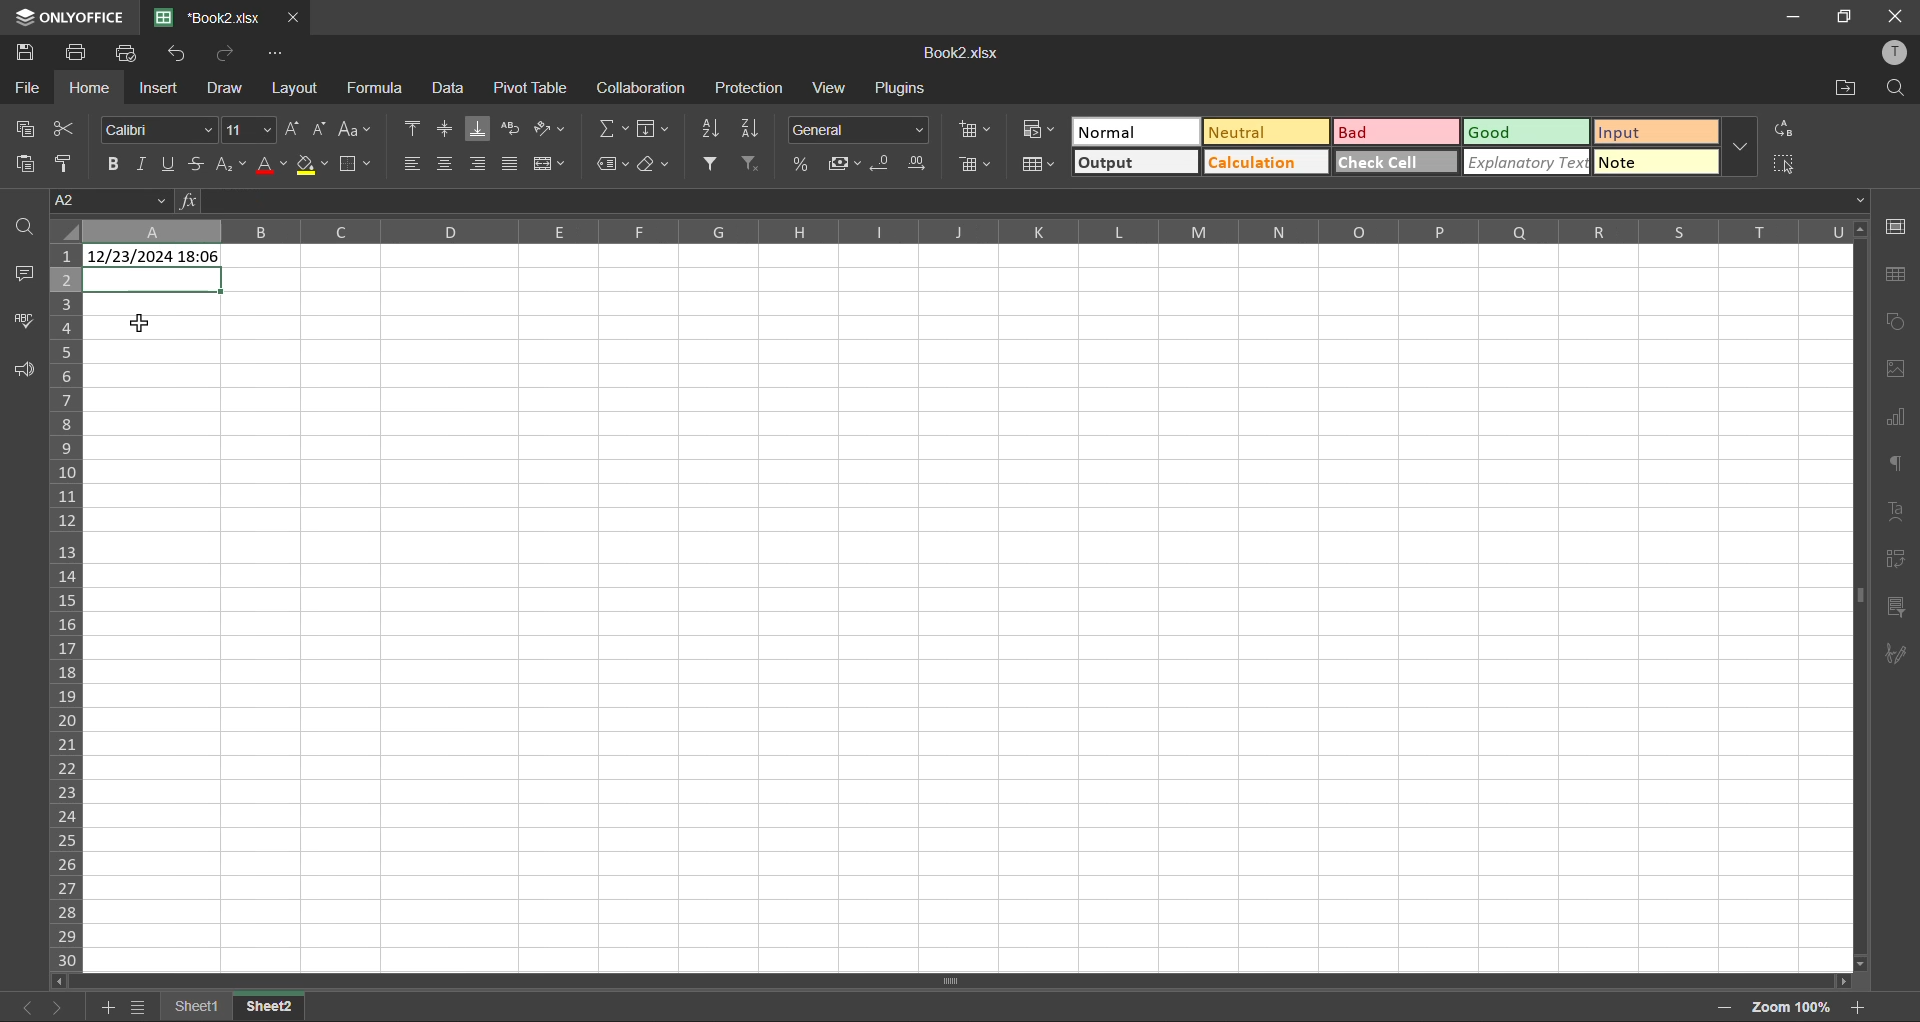 The width and height of the screenshot is (1920, 1022). I want to click on sheet 1, so click(196, 1005).